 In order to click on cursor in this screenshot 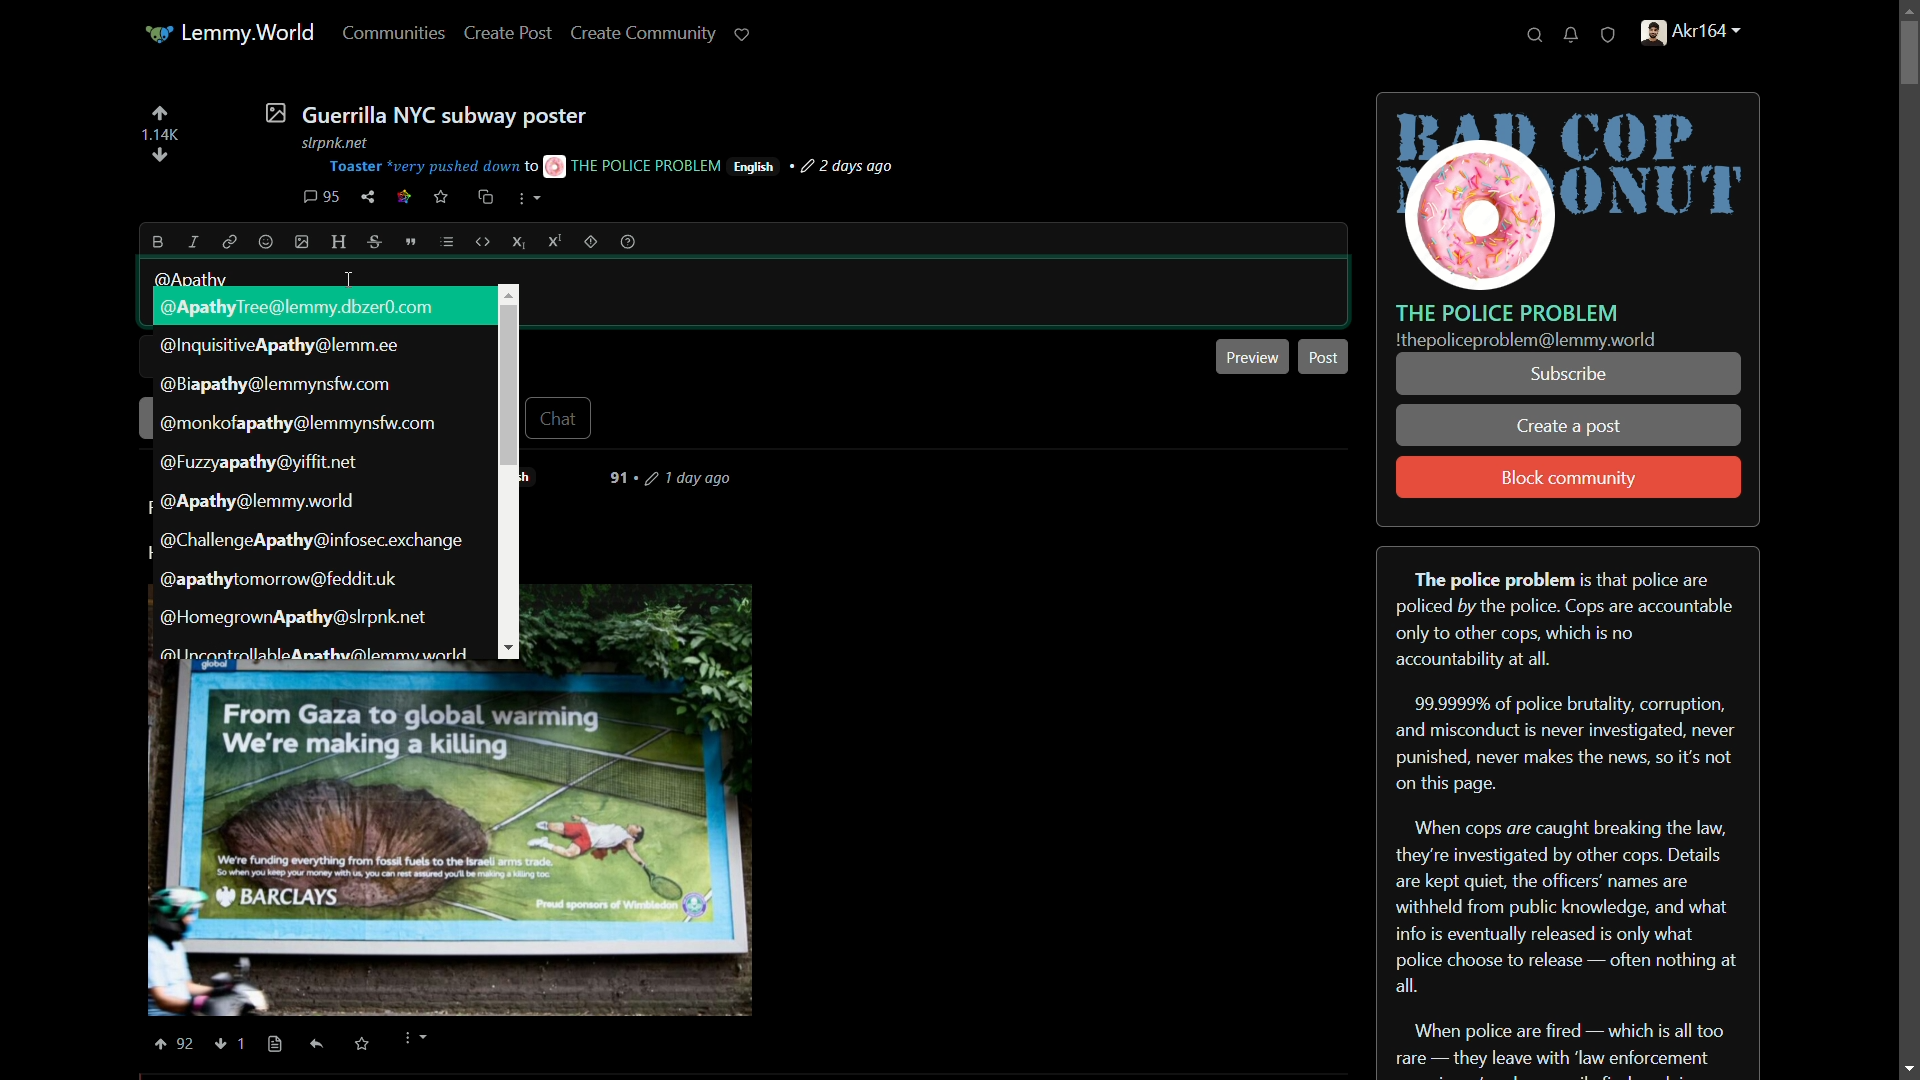, I will do `click(347, 281)`.